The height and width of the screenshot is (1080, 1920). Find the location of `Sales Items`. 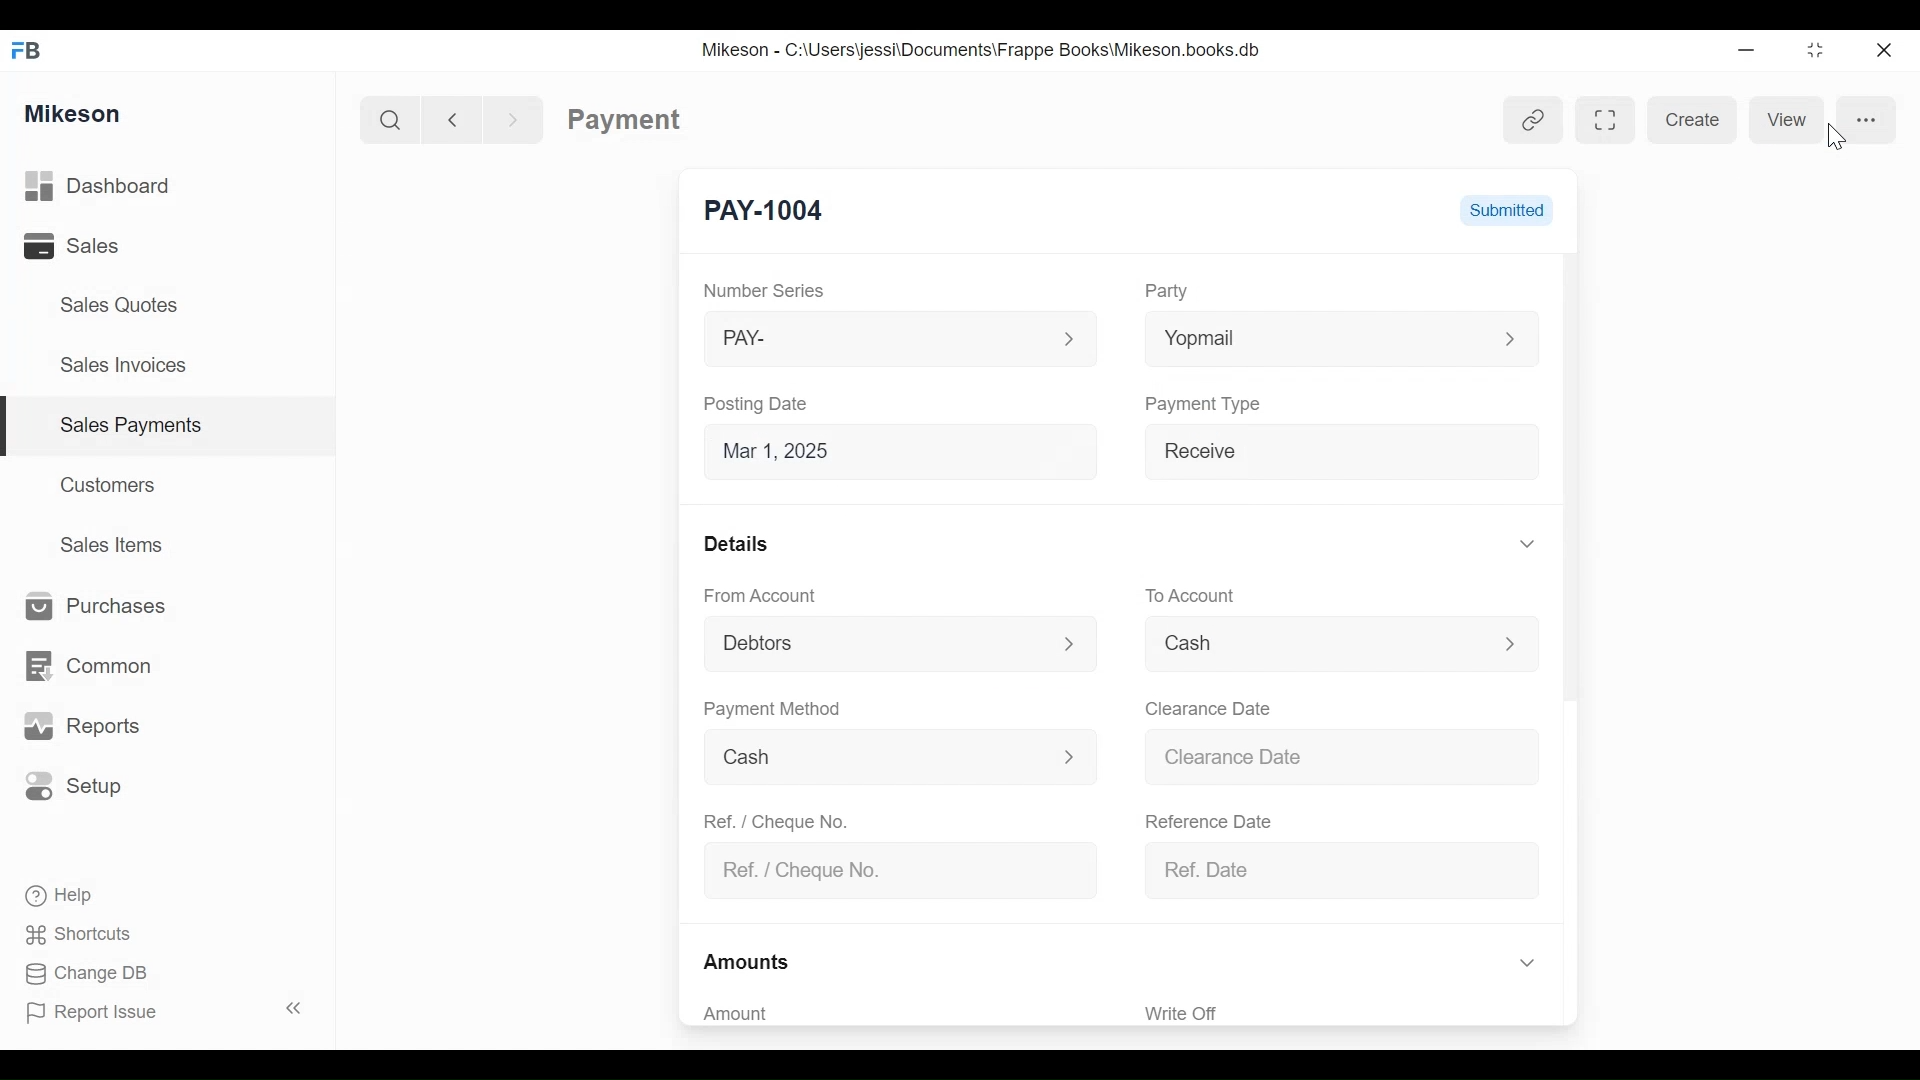

Sales Items is located at coordinates (121, 546).